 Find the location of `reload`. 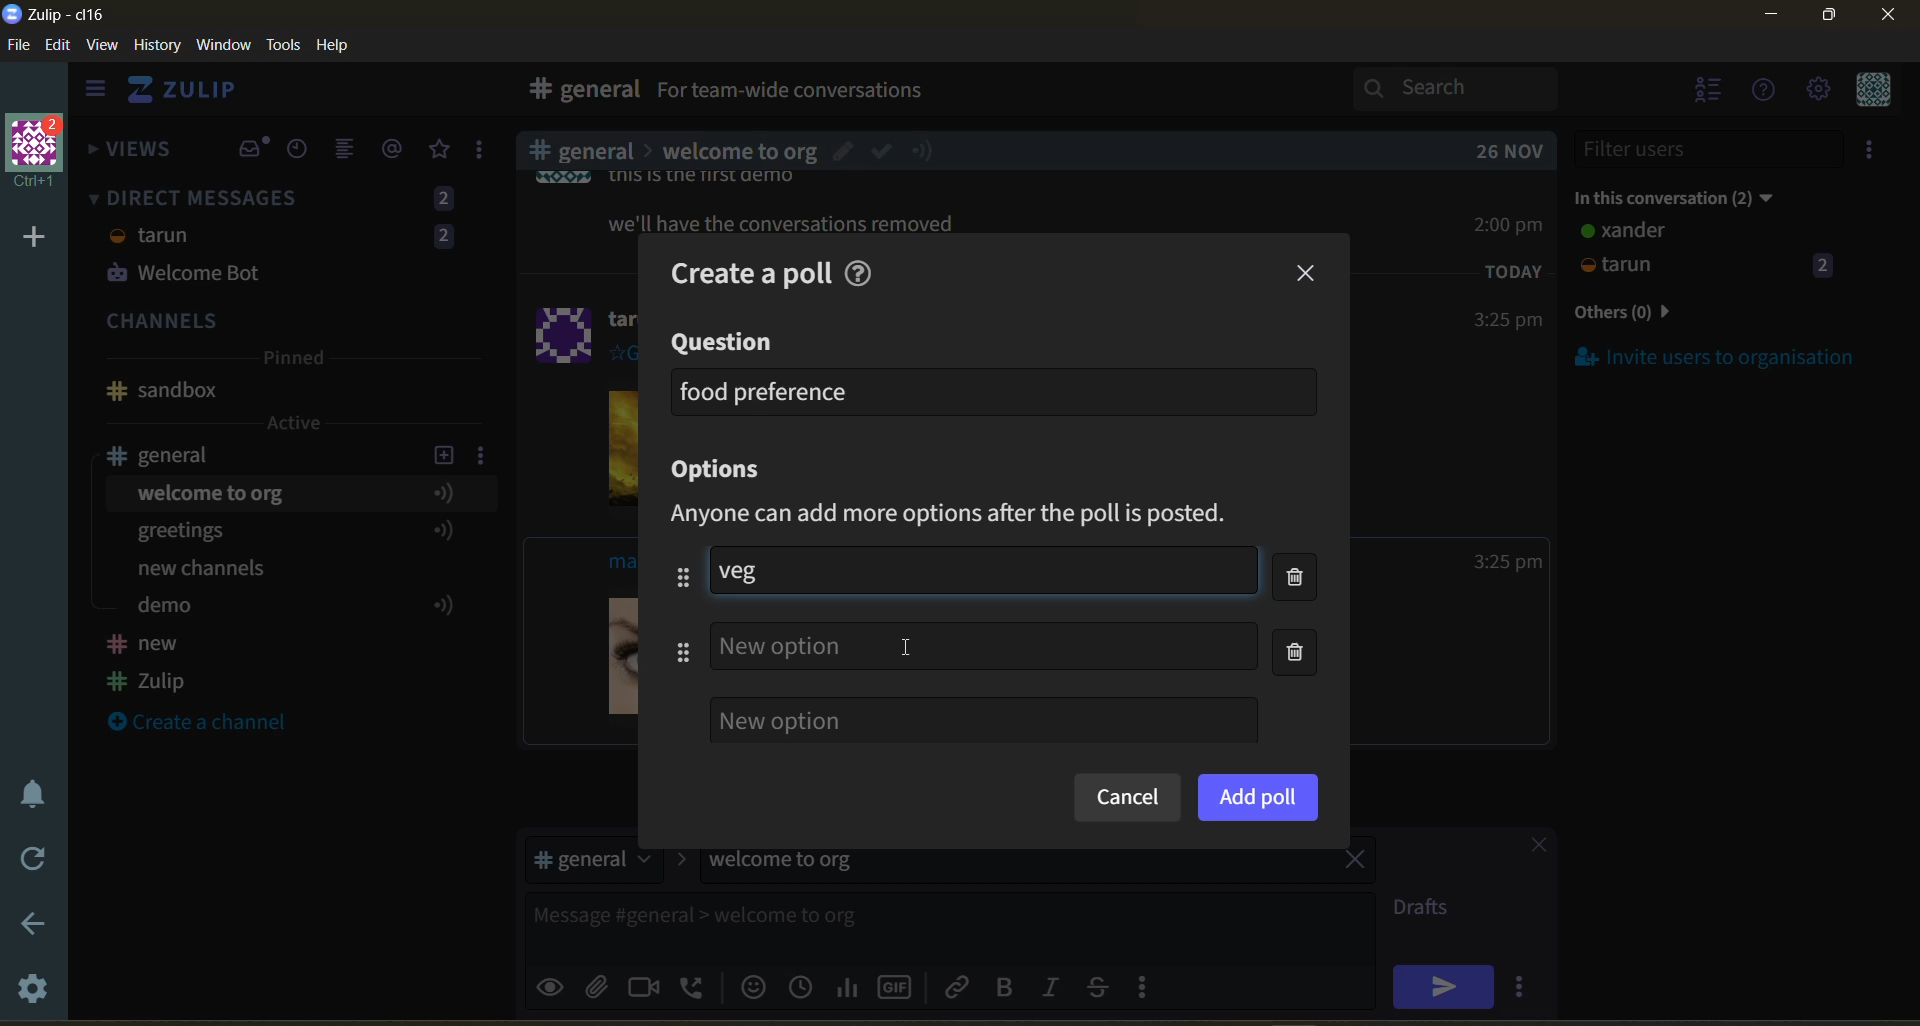

reload is located at coordinates (28, 859).